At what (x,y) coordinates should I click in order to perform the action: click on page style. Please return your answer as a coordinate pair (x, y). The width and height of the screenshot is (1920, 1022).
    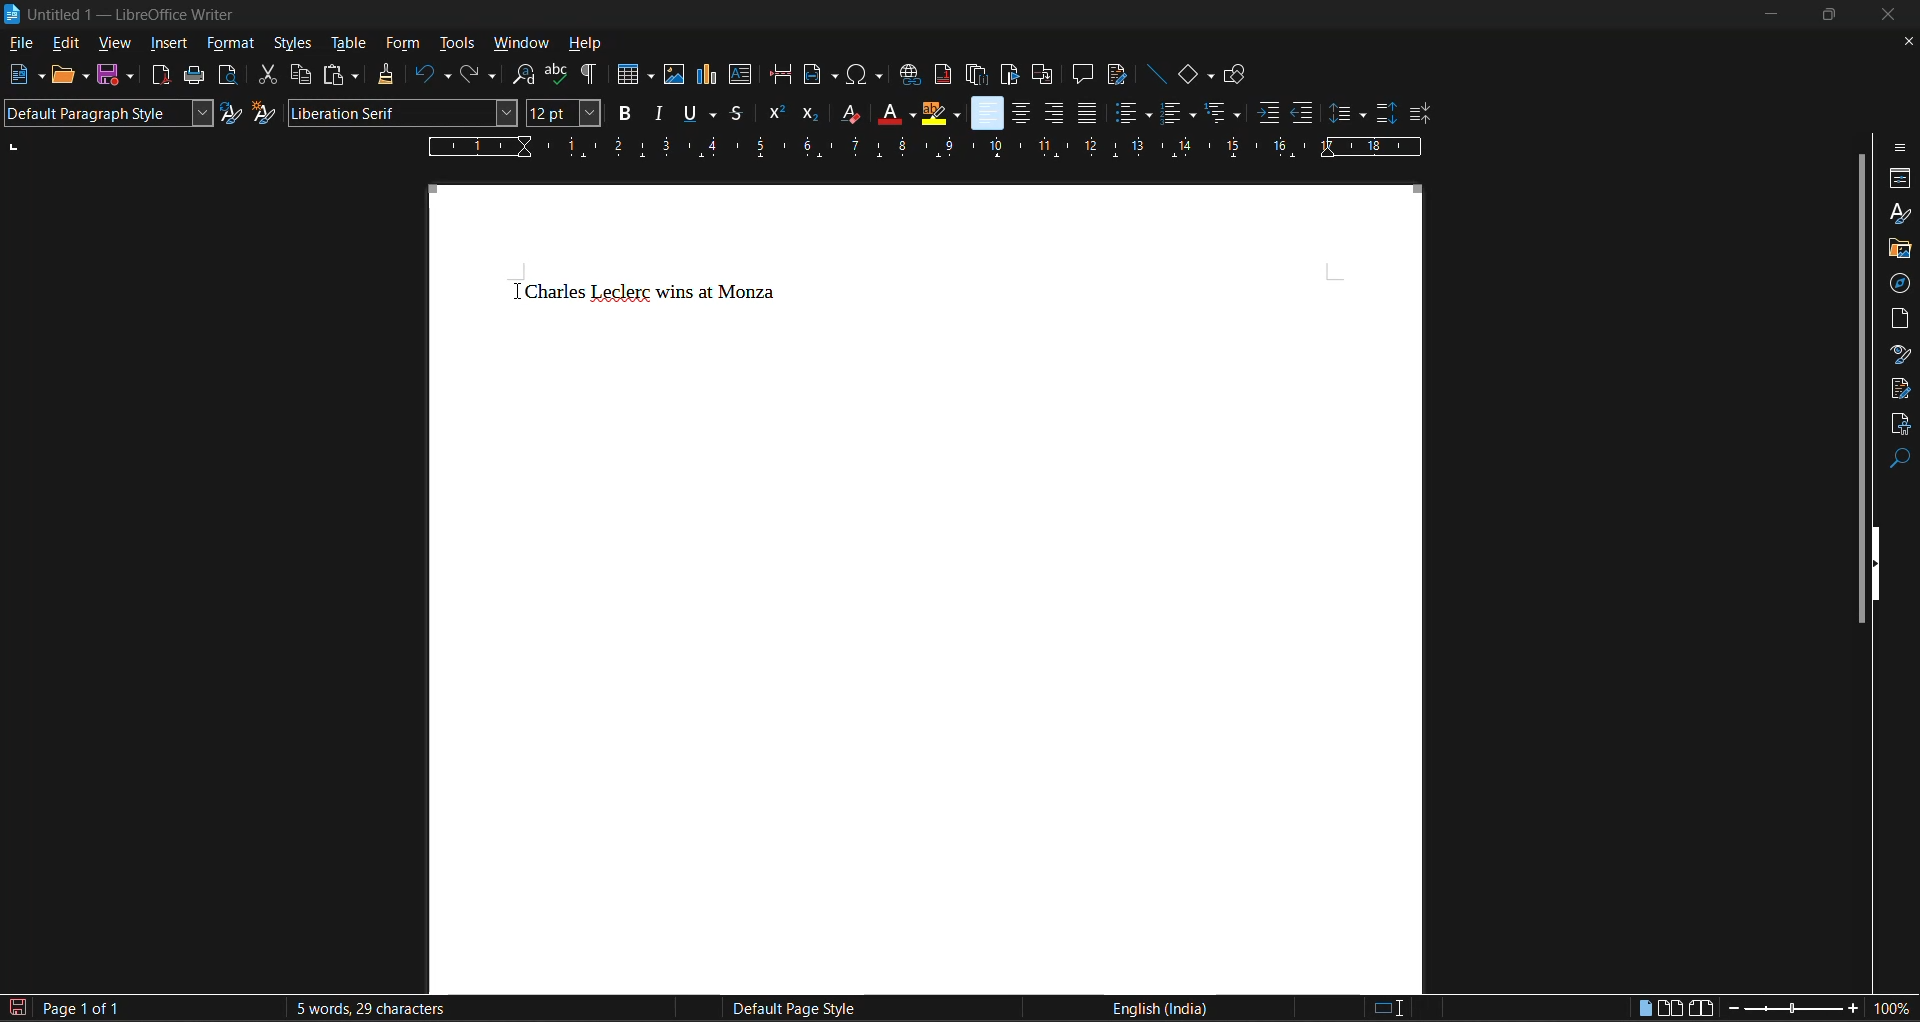
    Looking at the image, I should click on (789, 1009).